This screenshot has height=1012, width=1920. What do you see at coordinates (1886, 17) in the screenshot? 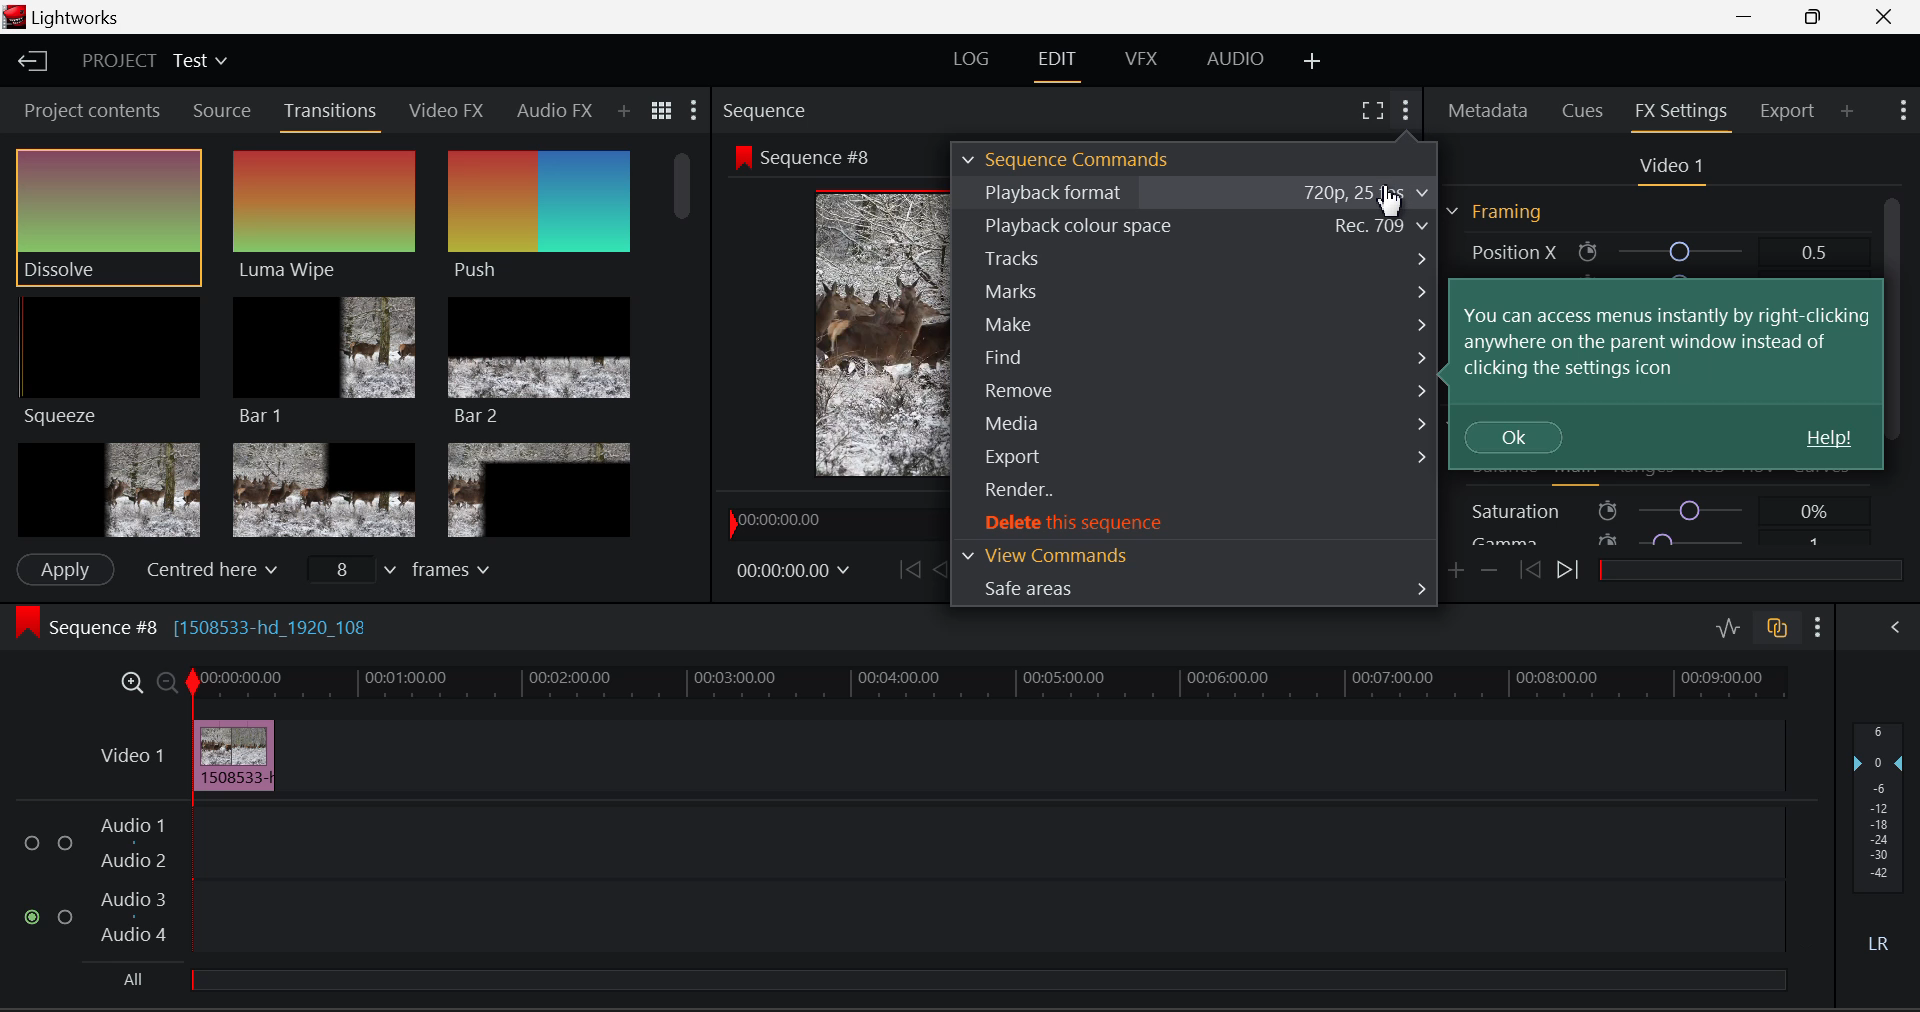
I see `Close` at bounding box center [1886, 17].